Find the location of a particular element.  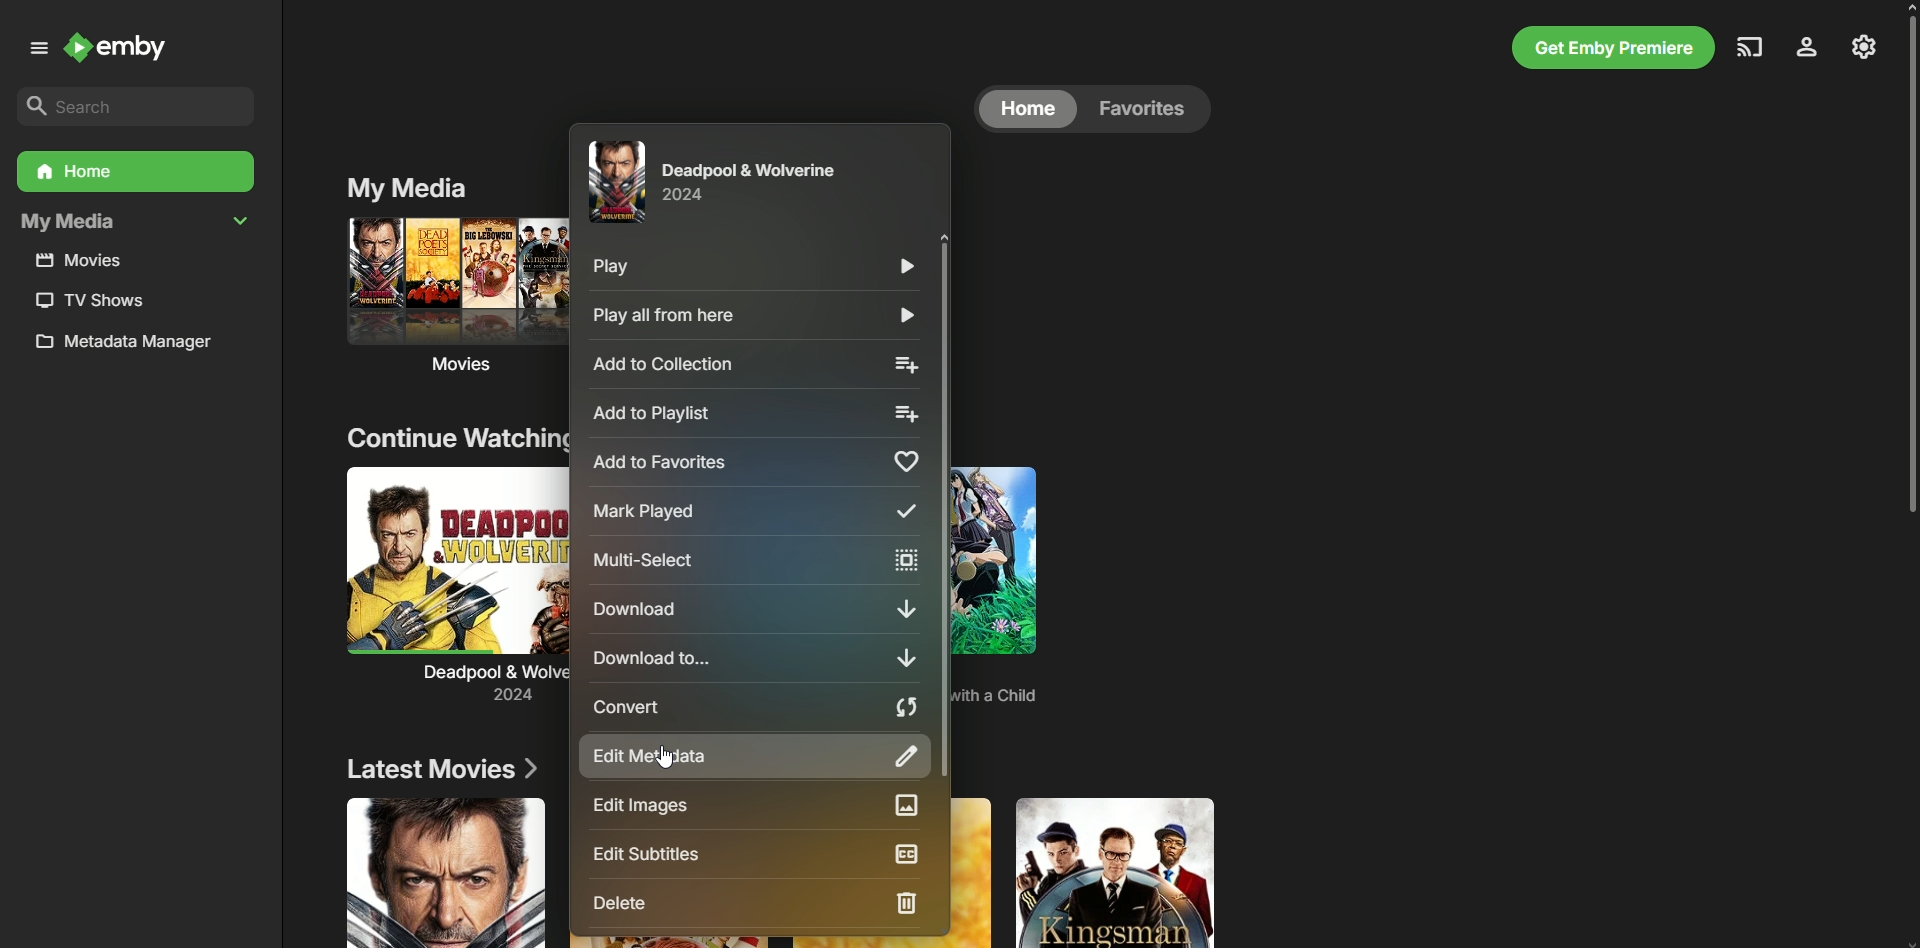

Play is located at coordinates (753, 269).